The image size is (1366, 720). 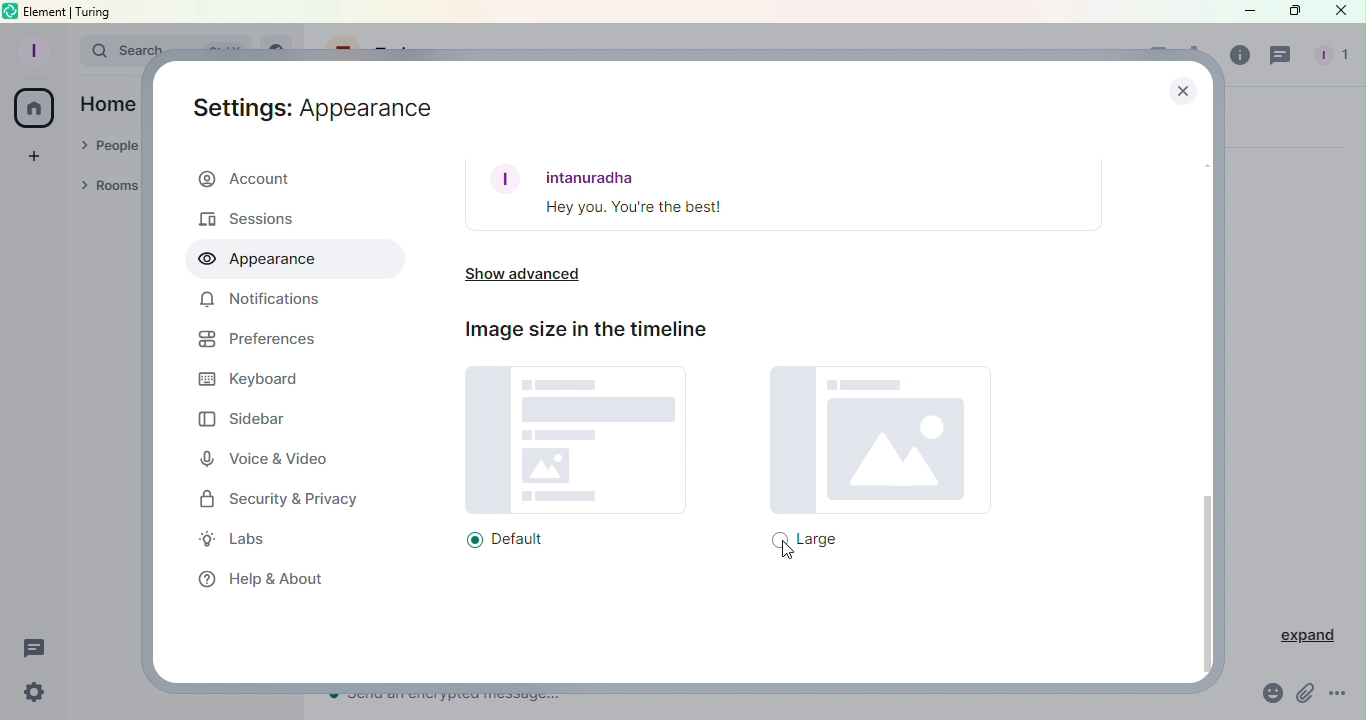 I want to click on Threads, so click(x=35, y=649).